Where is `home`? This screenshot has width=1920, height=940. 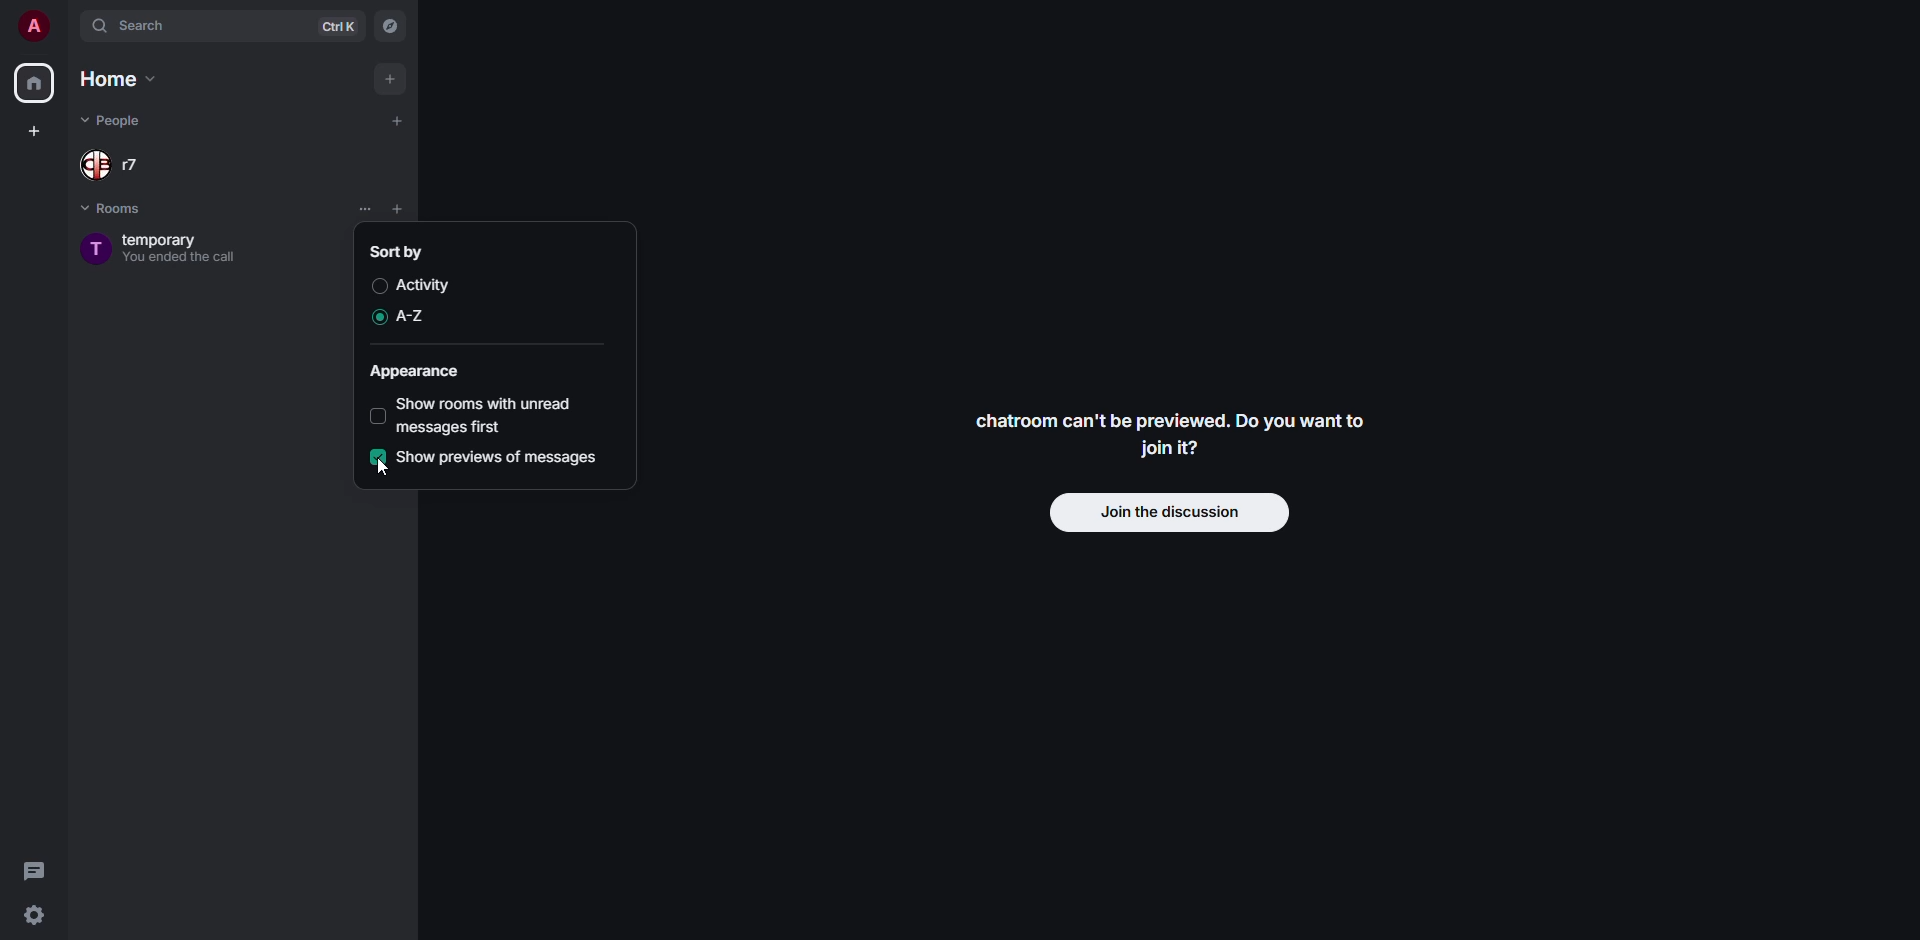
home is located at coordinates (122, 80).